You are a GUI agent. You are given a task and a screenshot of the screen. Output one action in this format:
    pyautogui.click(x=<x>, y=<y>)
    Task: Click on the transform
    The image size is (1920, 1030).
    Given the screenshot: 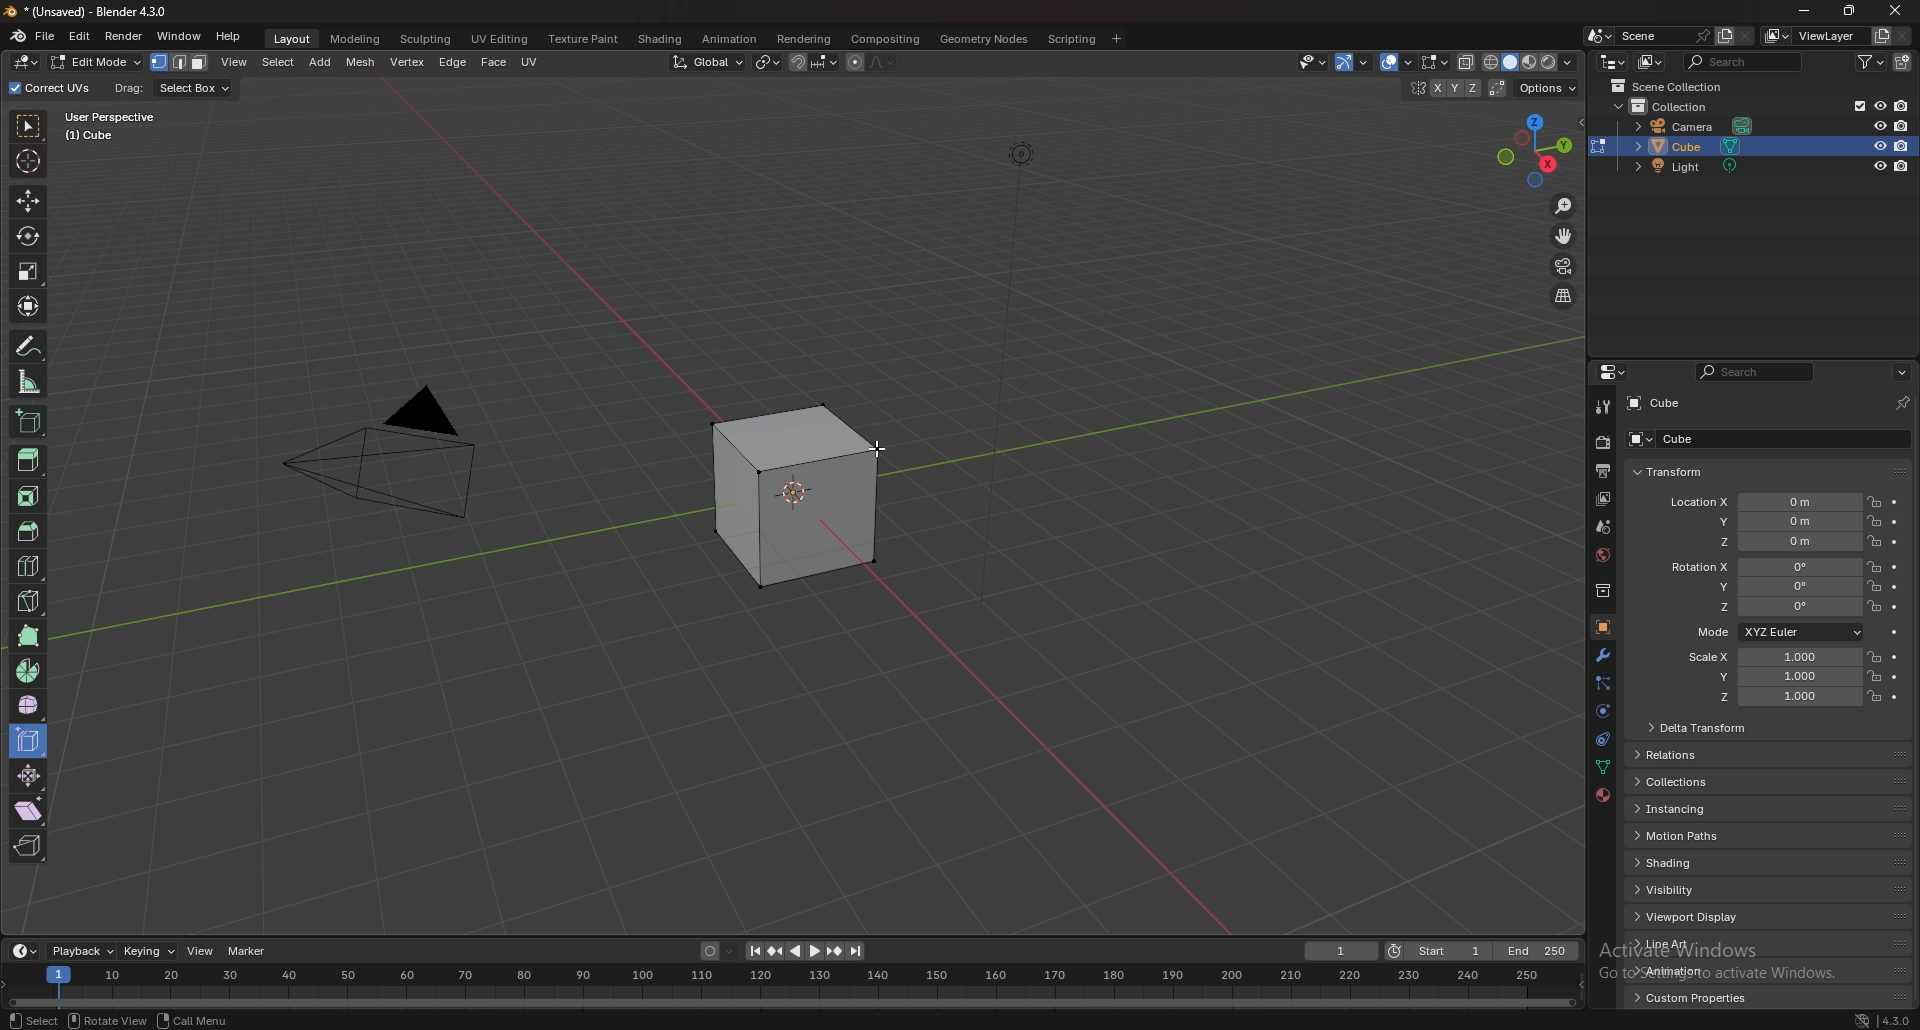 What is the action you would take?
    pyautogui.click(x=29, y=305)
    